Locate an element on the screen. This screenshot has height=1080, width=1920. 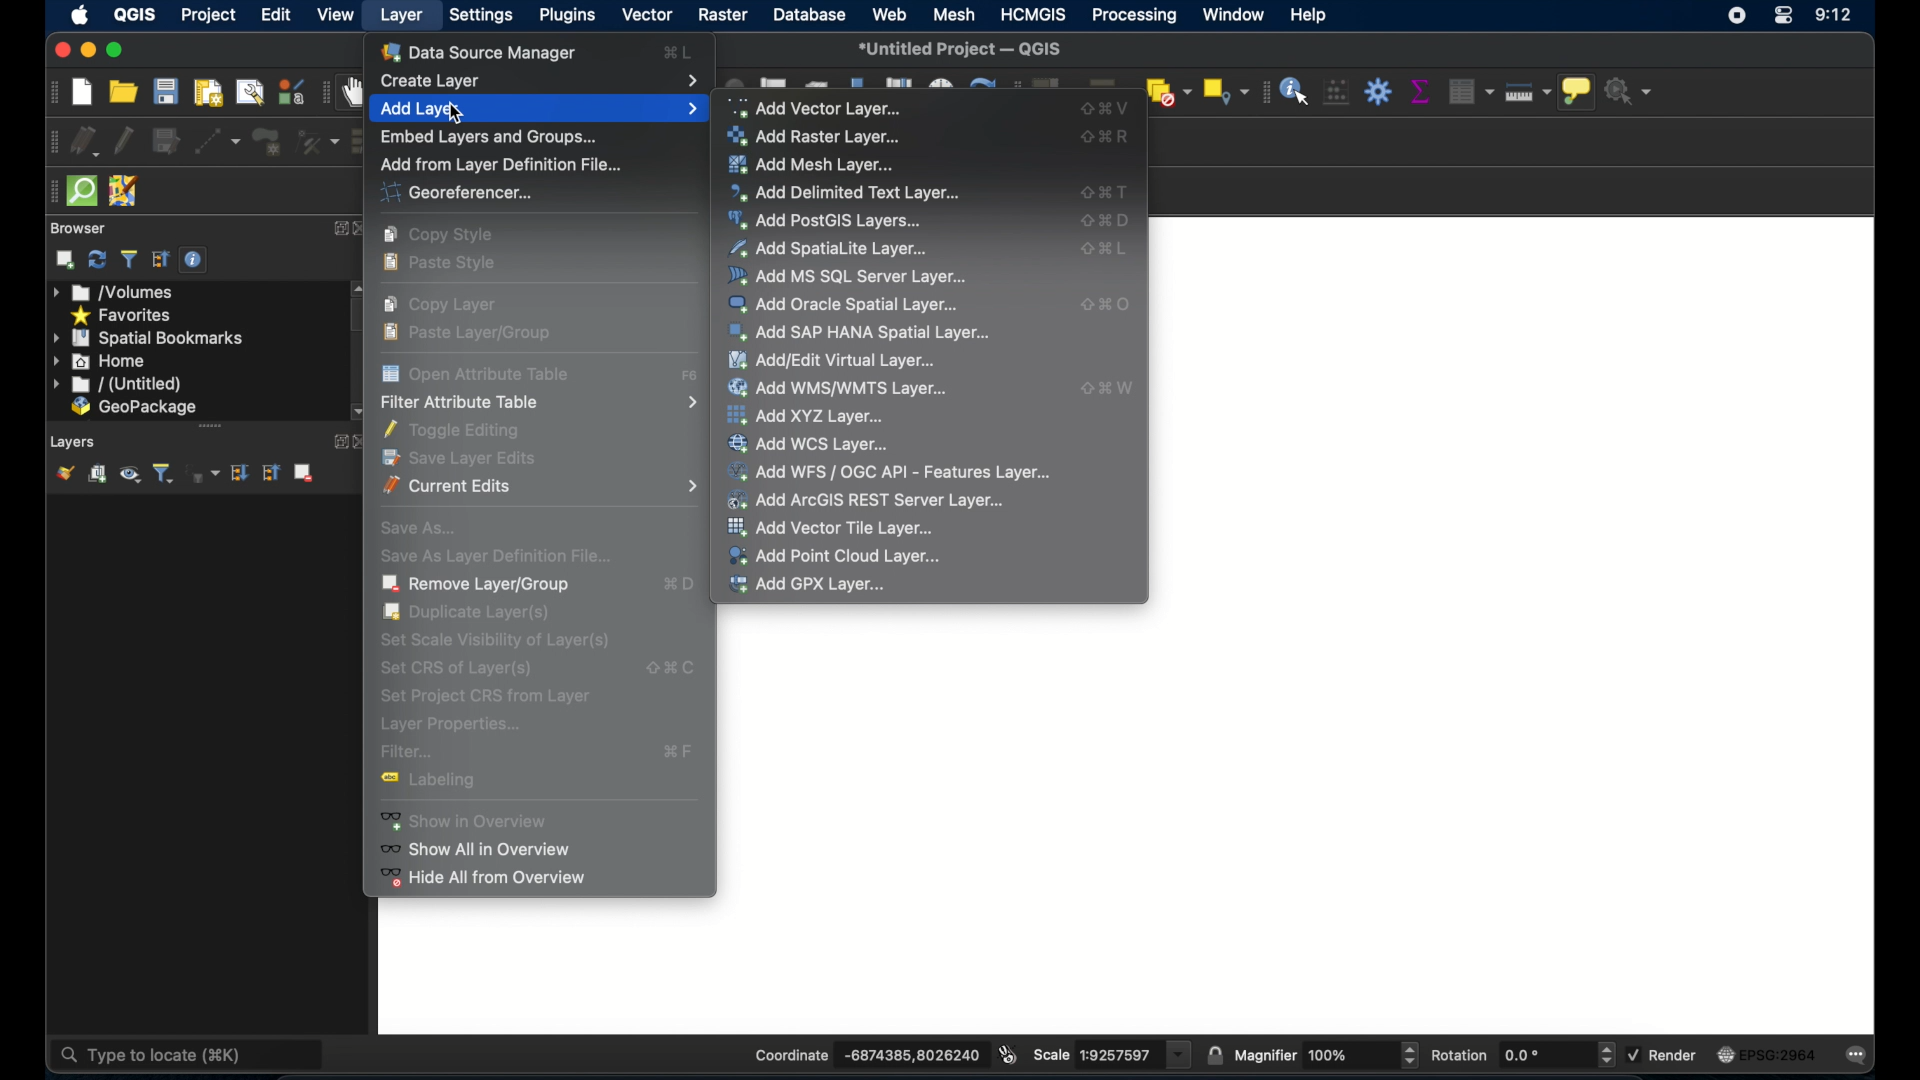
Layers is located at coordinates (69, 442).